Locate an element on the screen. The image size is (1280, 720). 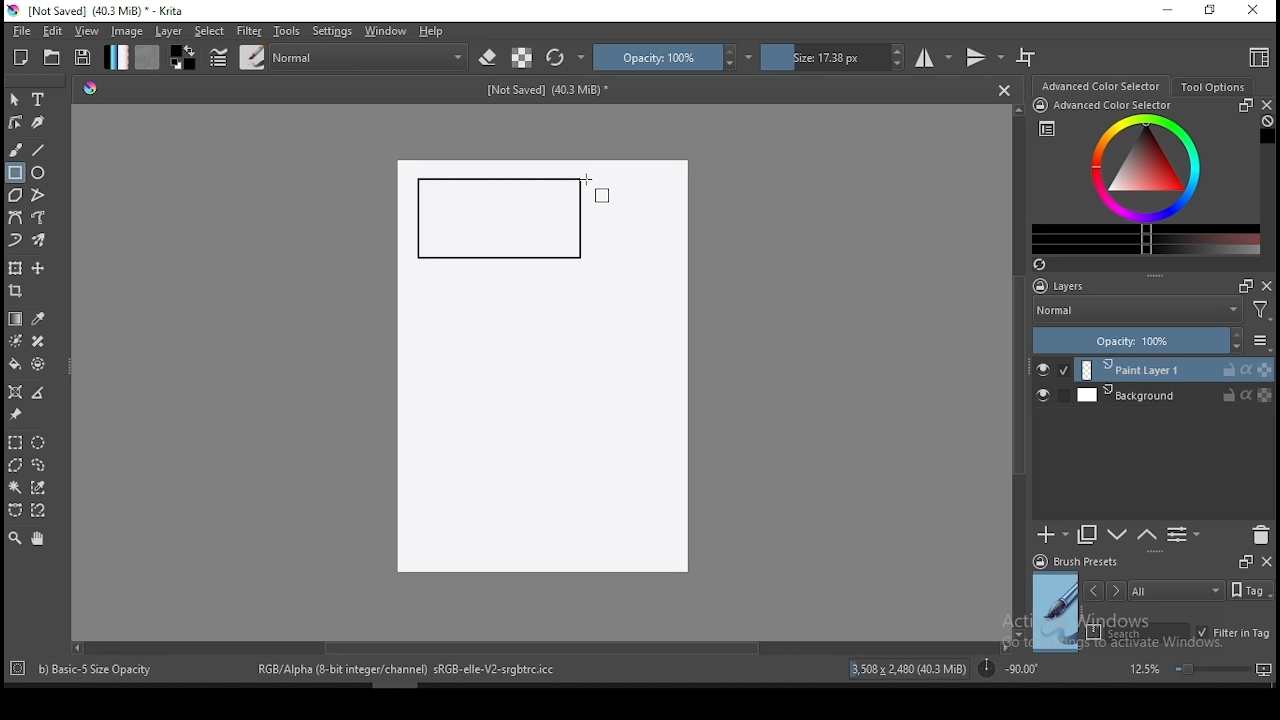
Frames is located at coordinates (1240, 285).